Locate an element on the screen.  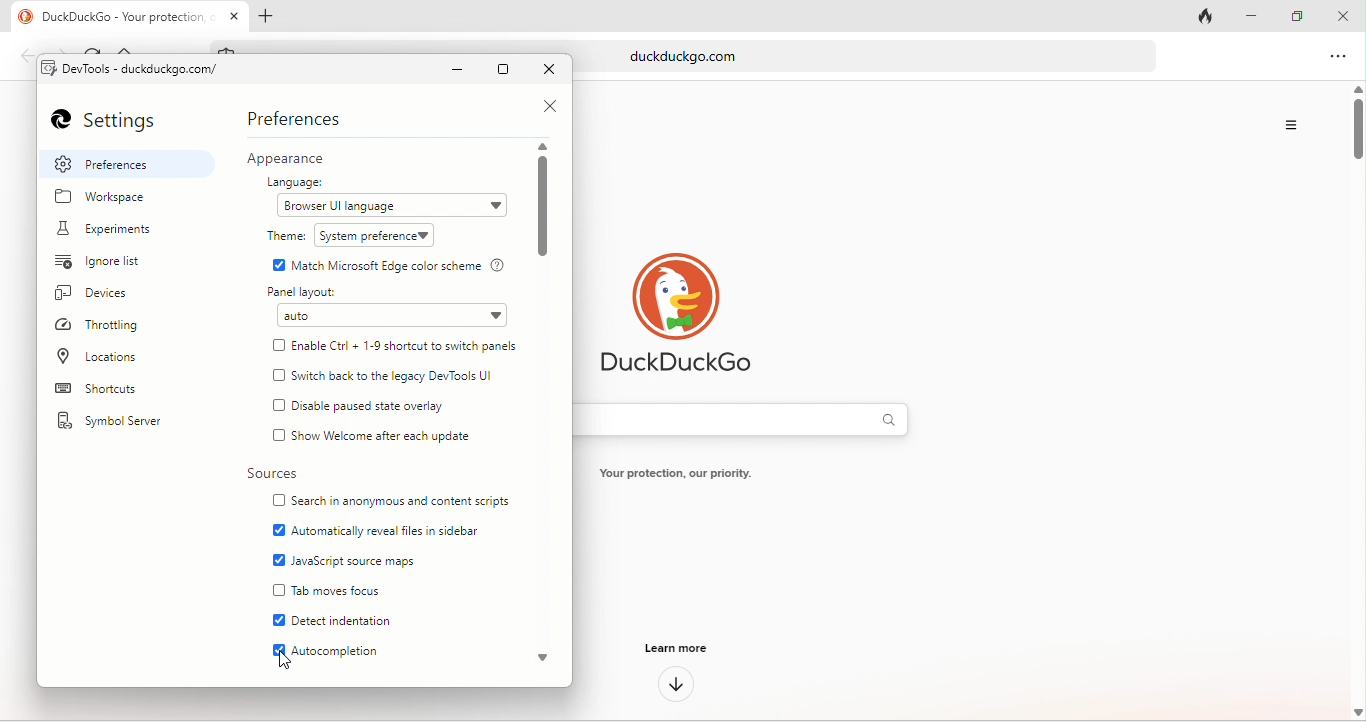
checkbox is located at coordinates (280, 375).